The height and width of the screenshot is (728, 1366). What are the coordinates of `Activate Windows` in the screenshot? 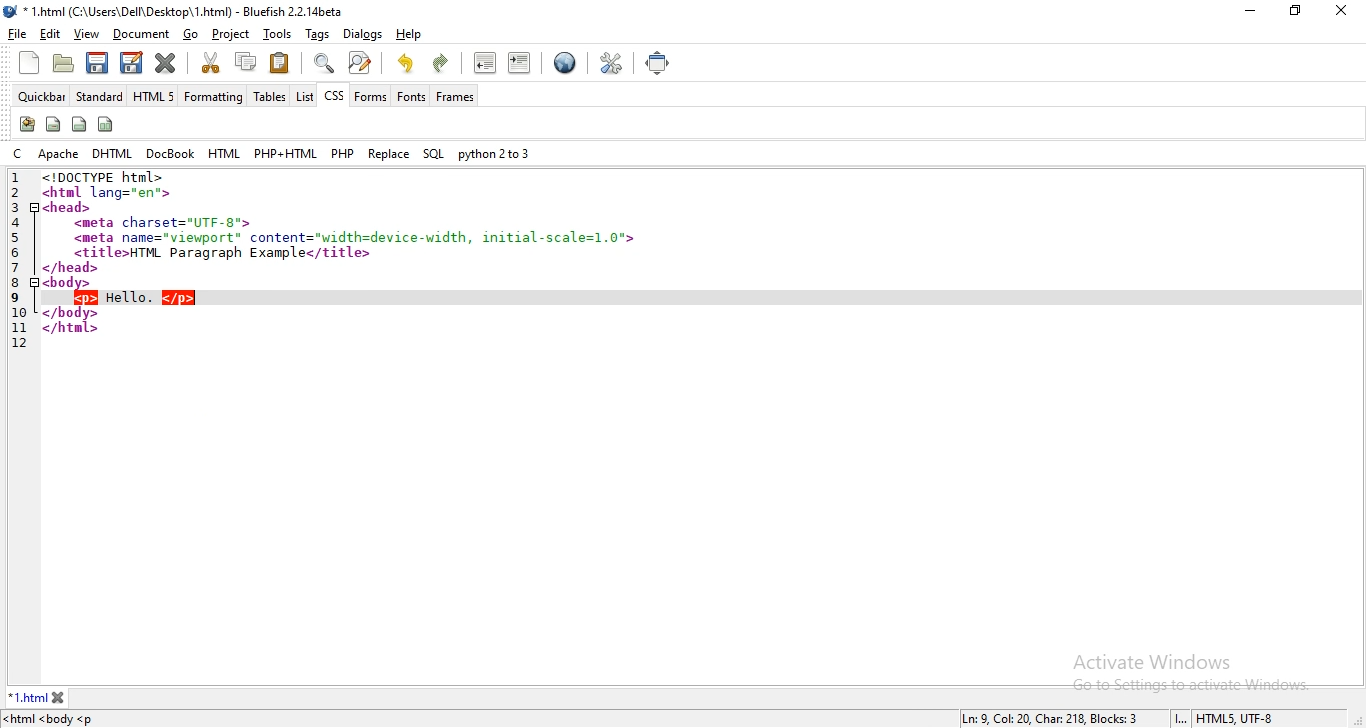 It's located at (1157, 661).